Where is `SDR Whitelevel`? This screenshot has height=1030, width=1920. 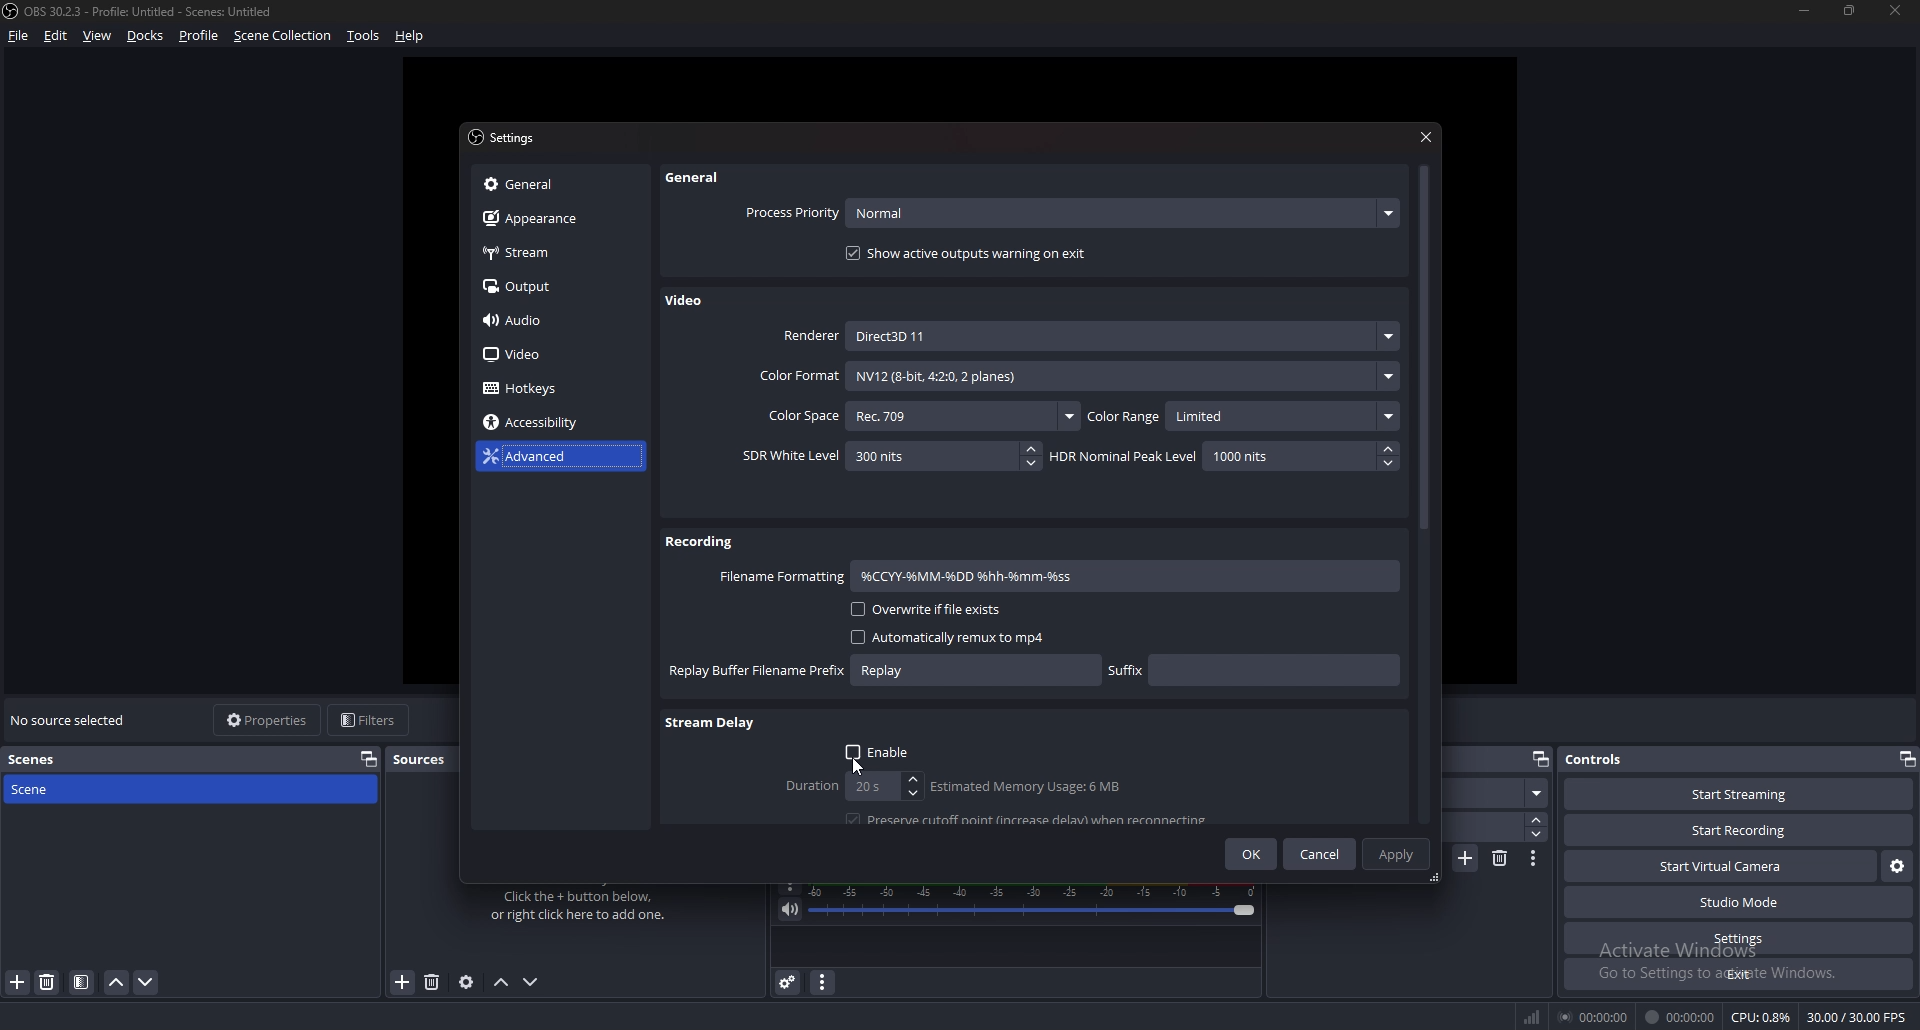
SDR Whitelevel is located at coordinates (891, 456).